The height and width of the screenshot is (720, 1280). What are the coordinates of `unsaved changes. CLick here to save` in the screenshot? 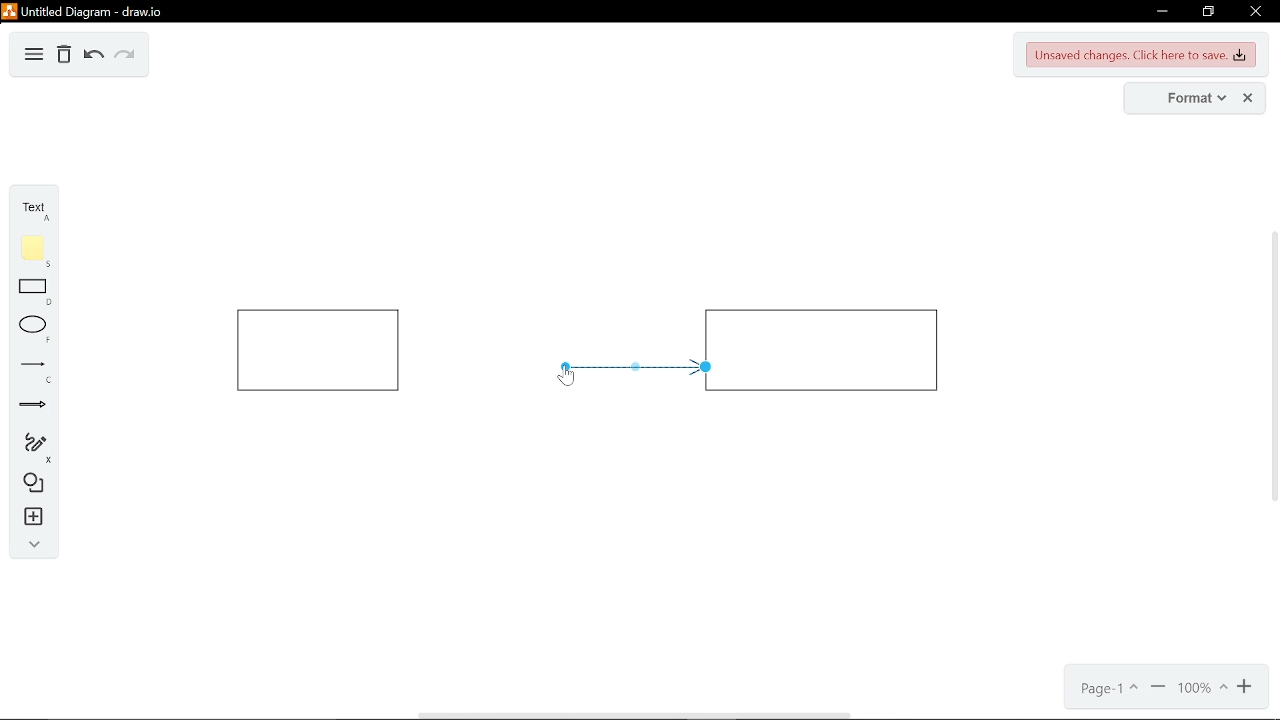 It's located at (1138, 55).